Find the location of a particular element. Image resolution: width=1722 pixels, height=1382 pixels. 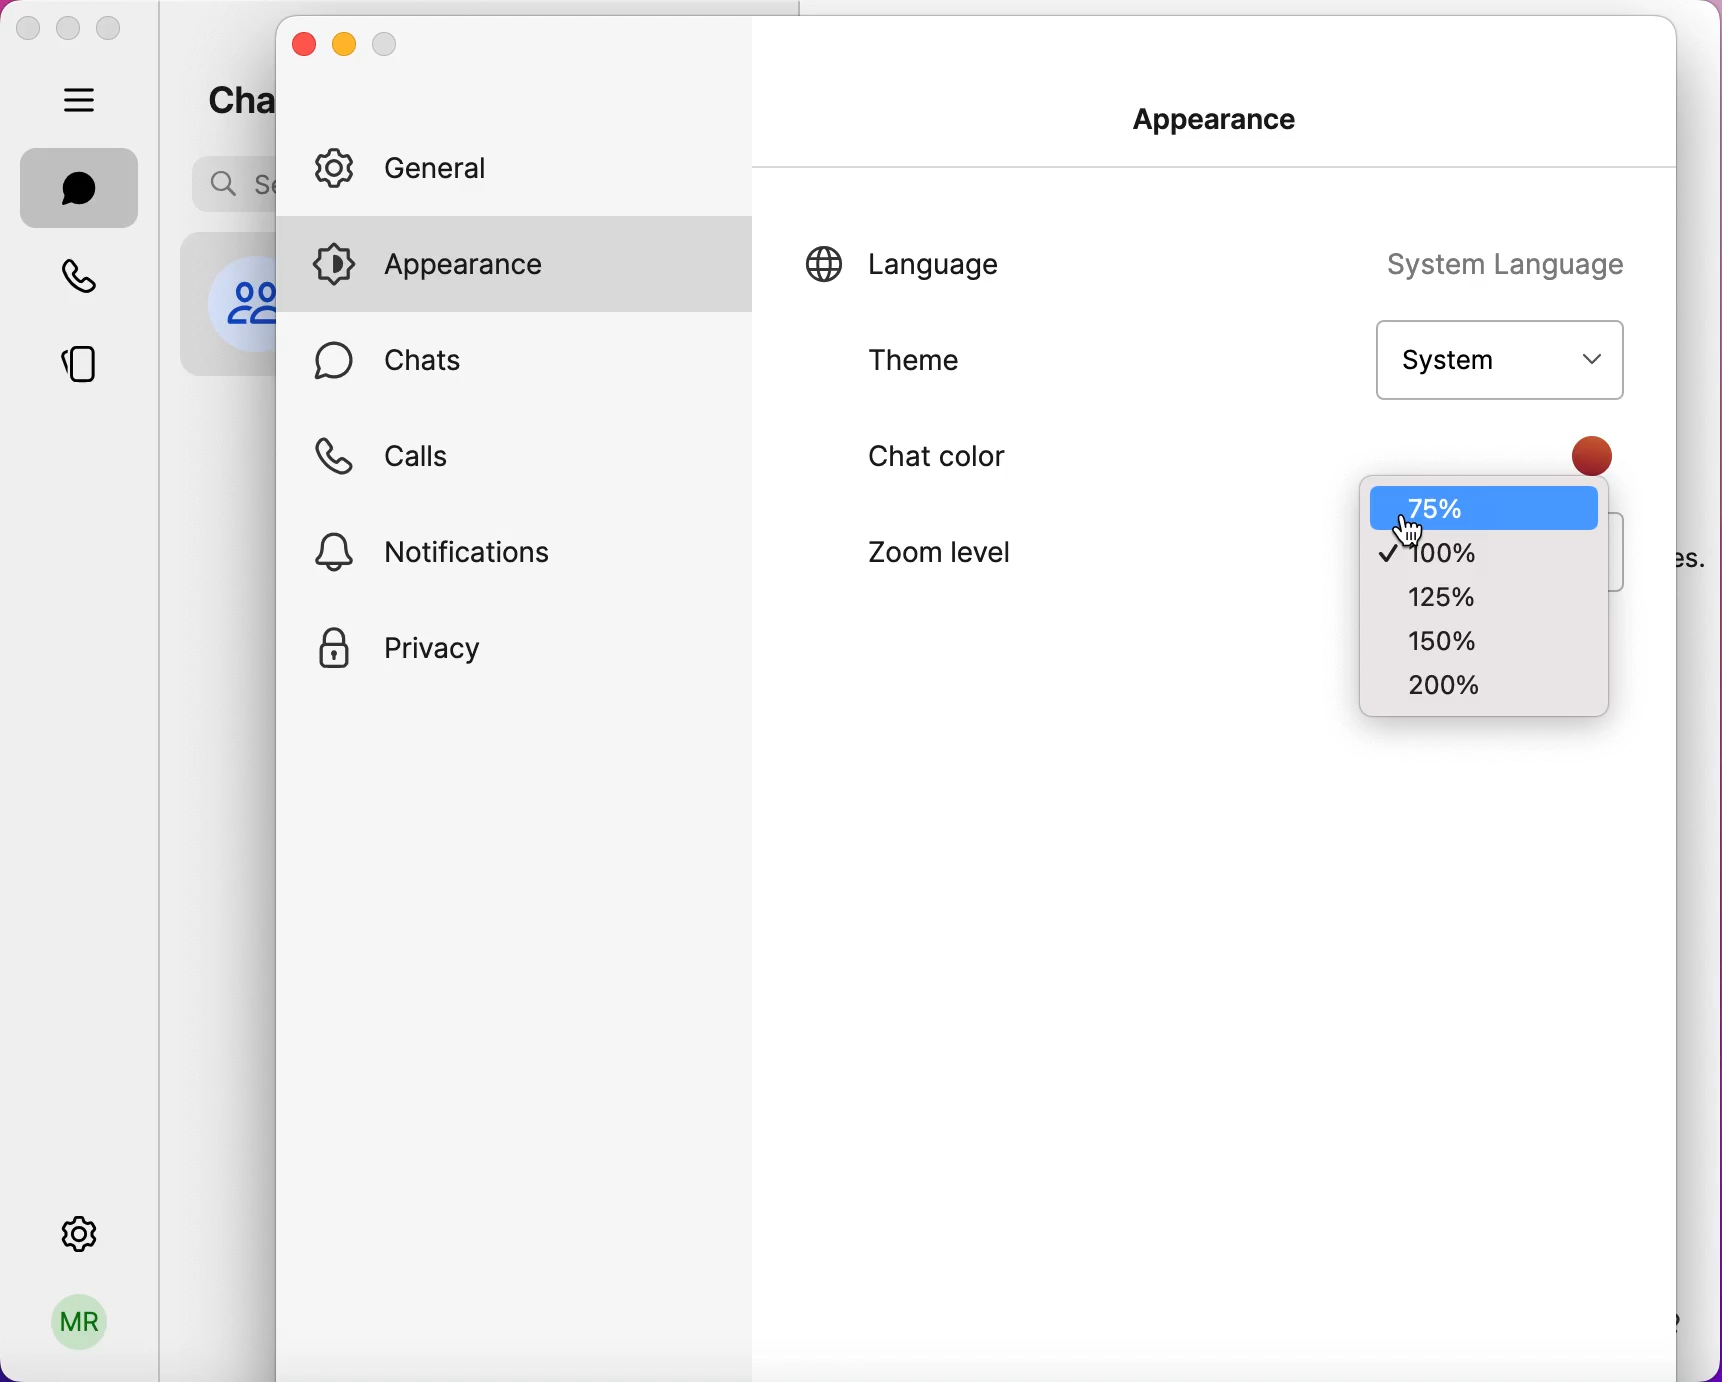

maximize is located at coordinates (118, 30).